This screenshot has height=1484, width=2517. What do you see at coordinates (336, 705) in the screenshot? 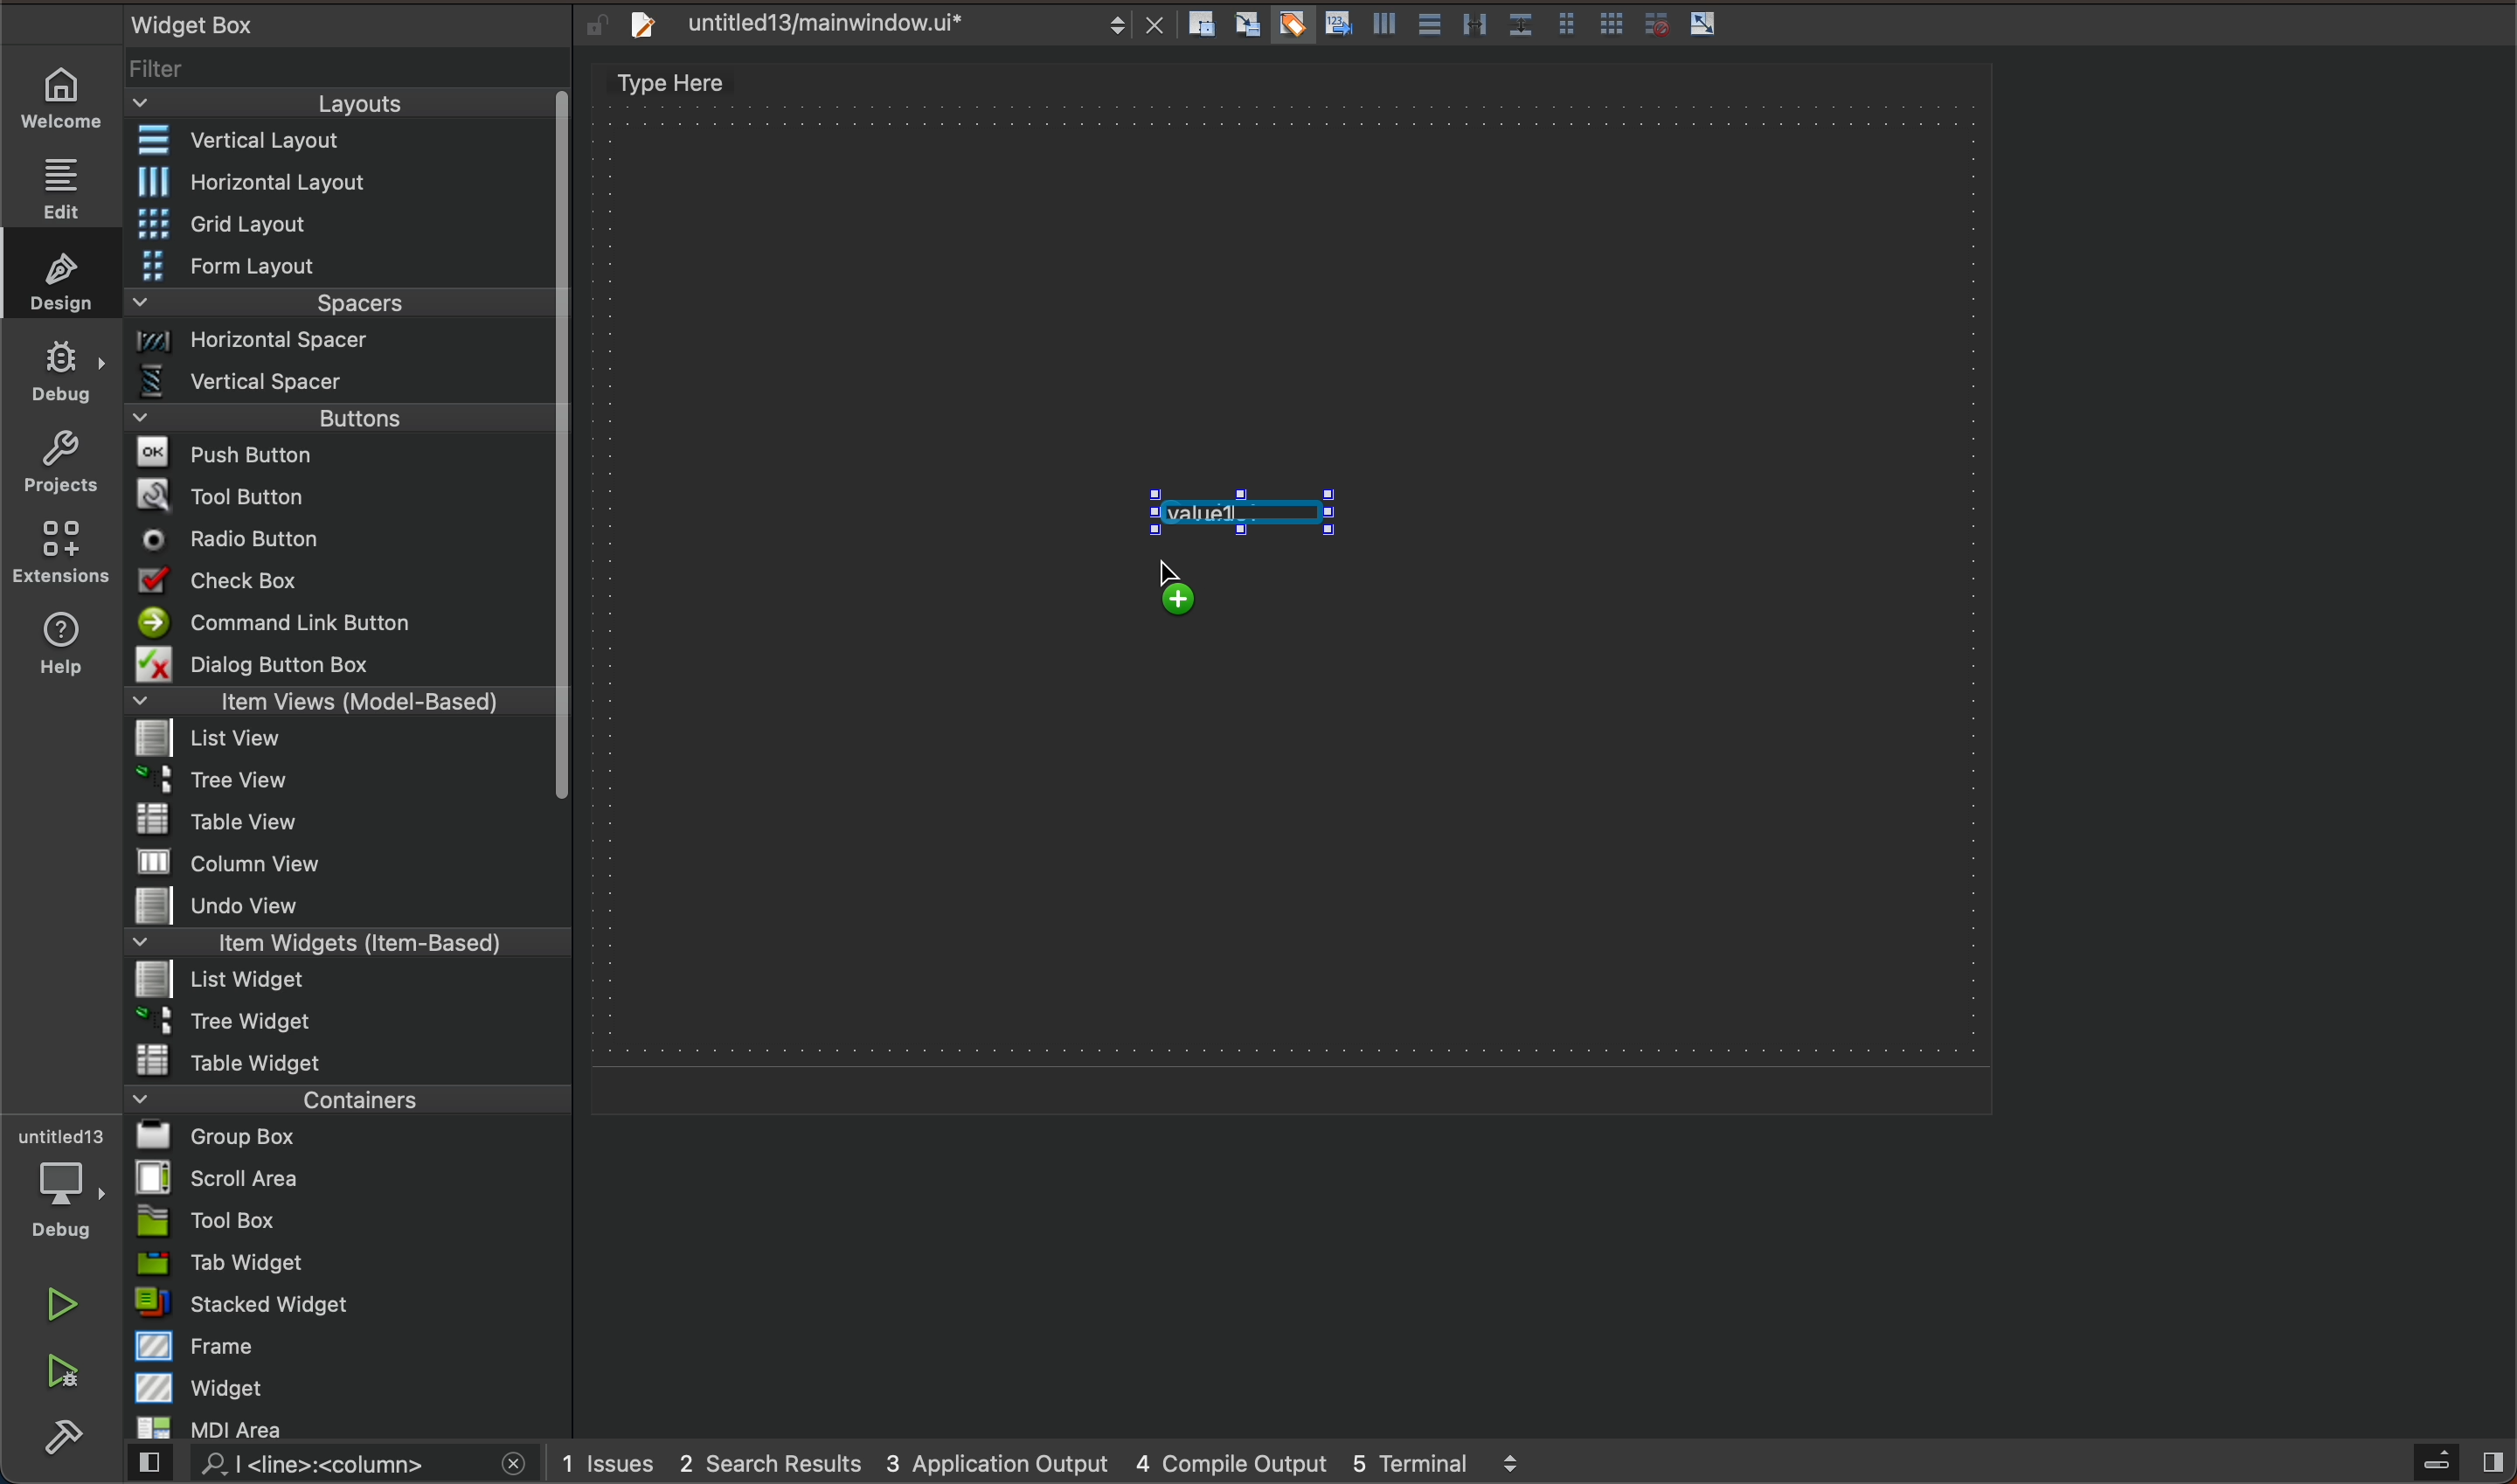
I see `item views` at bounding box center [336, 705].